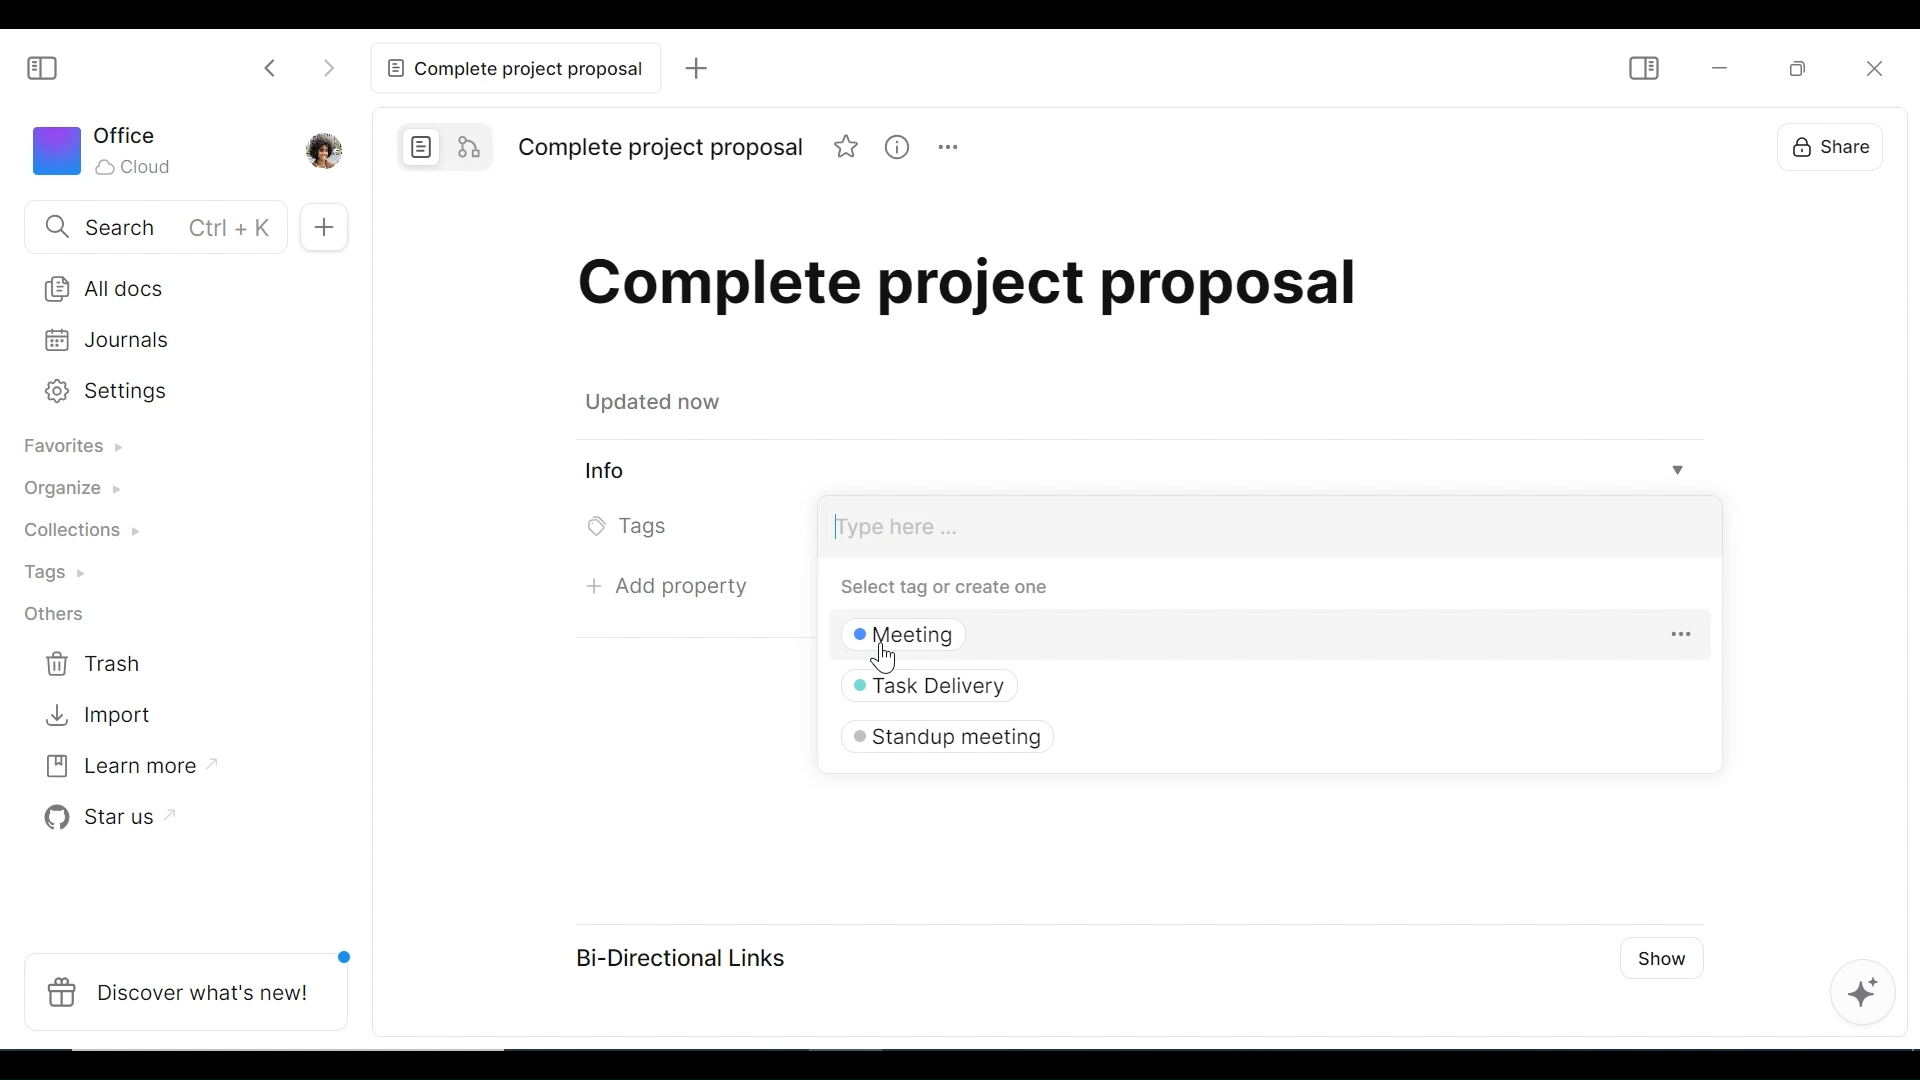  Describe the element at coordinates (1138, 472) in the screenshot. I see `View Information` at that location.